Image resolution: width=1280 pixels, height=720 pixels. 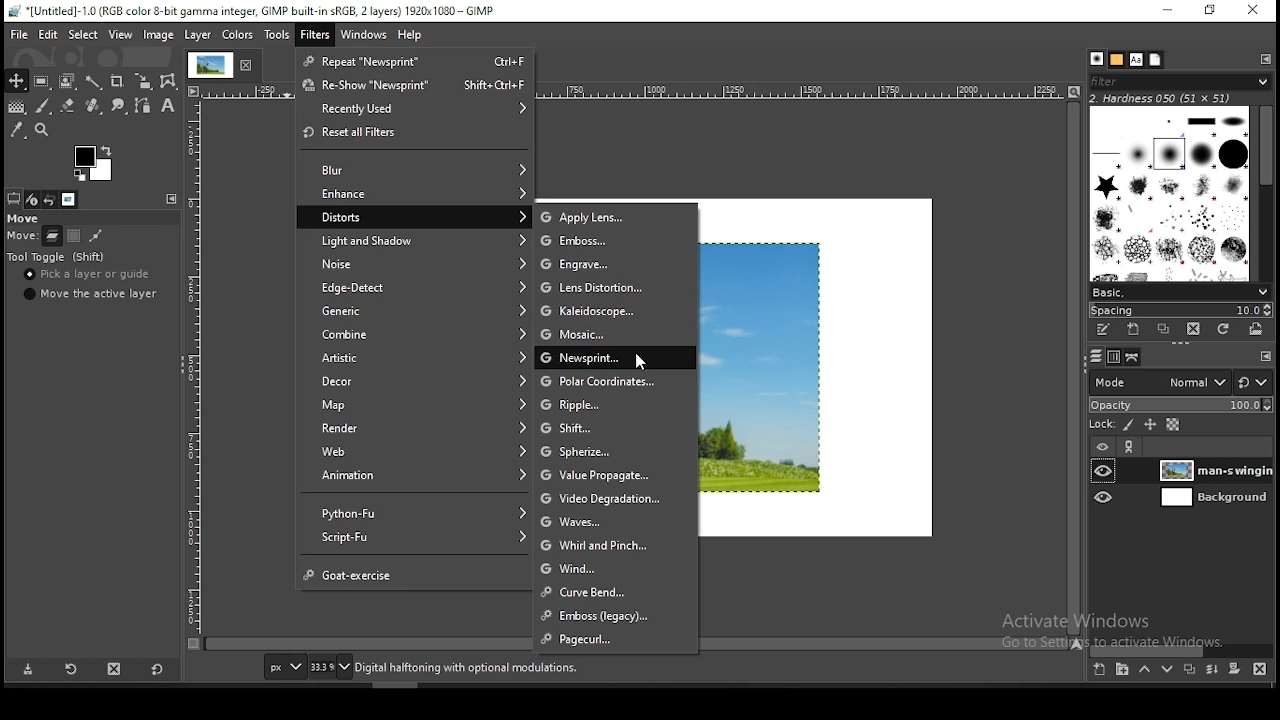 I want to click on colors, so click(x=237, y=35).